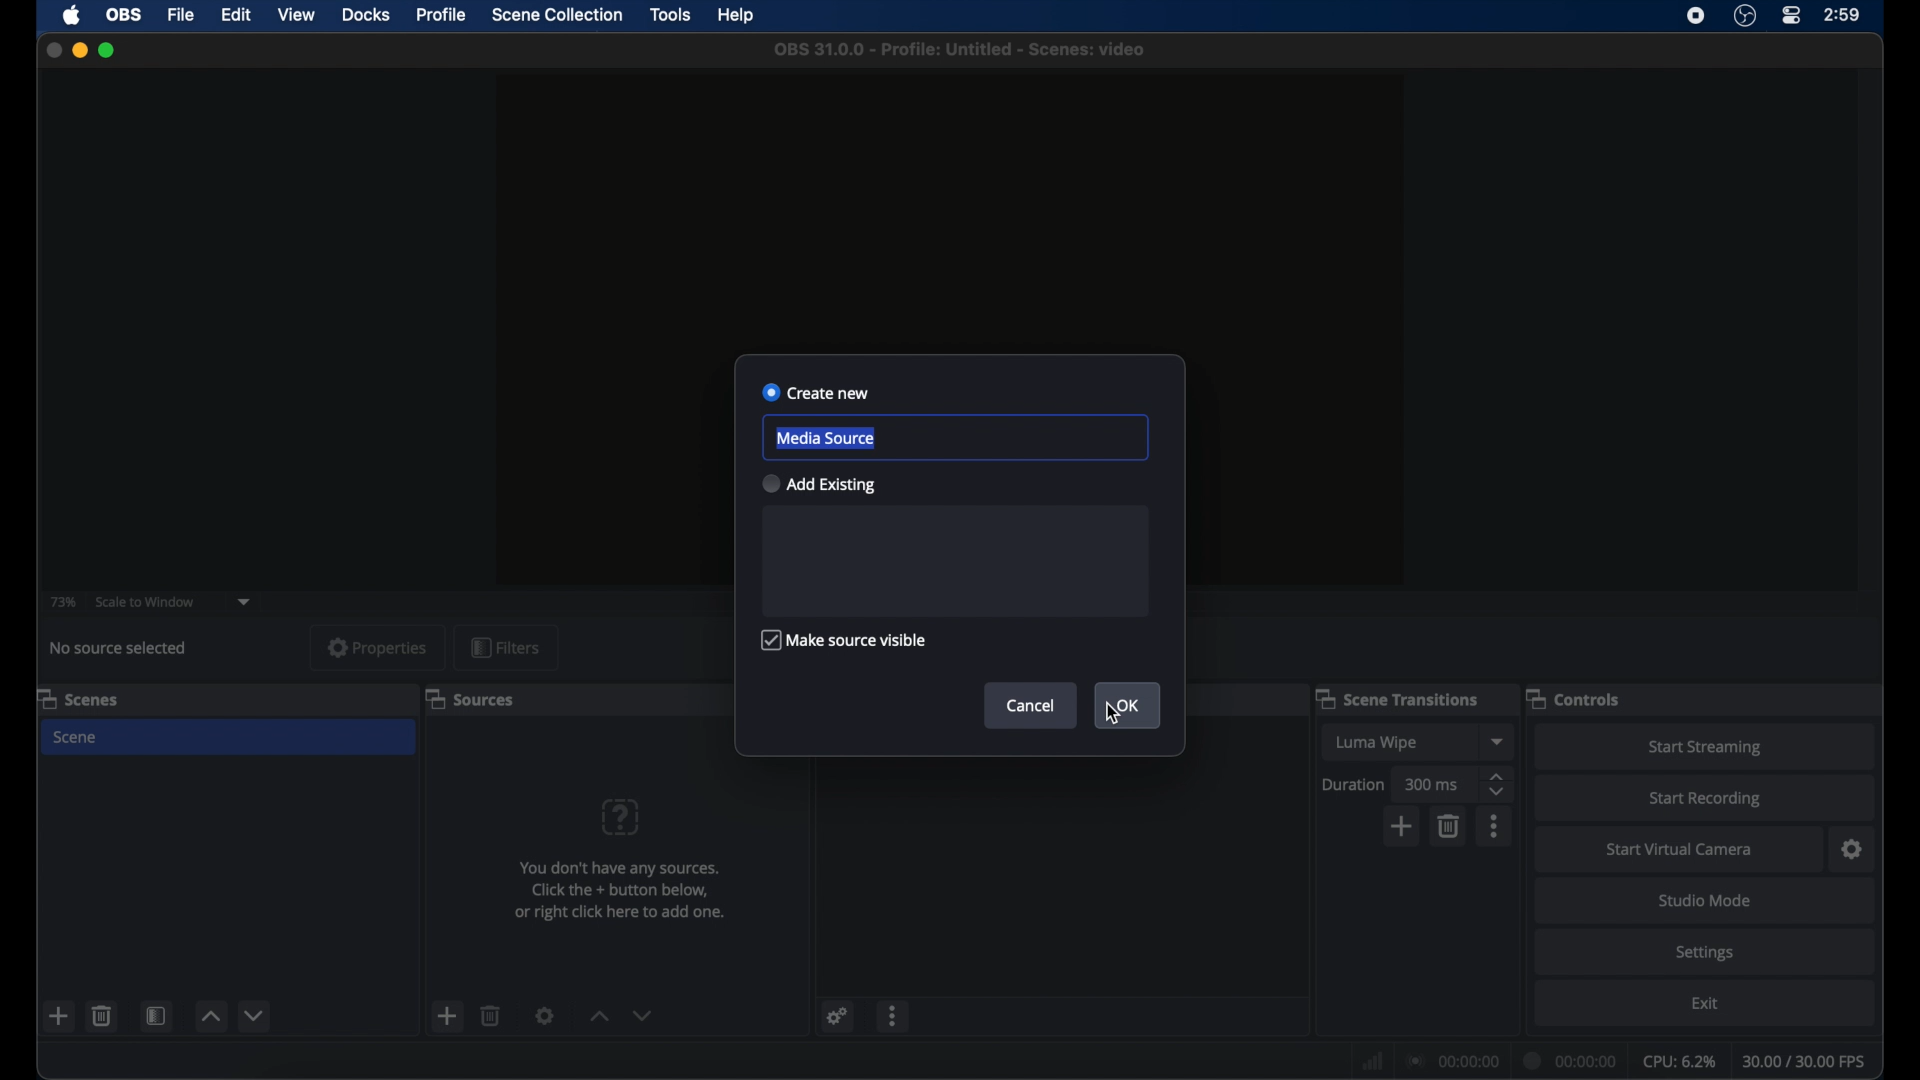  I want to click on dropdown, so click(245, 602).